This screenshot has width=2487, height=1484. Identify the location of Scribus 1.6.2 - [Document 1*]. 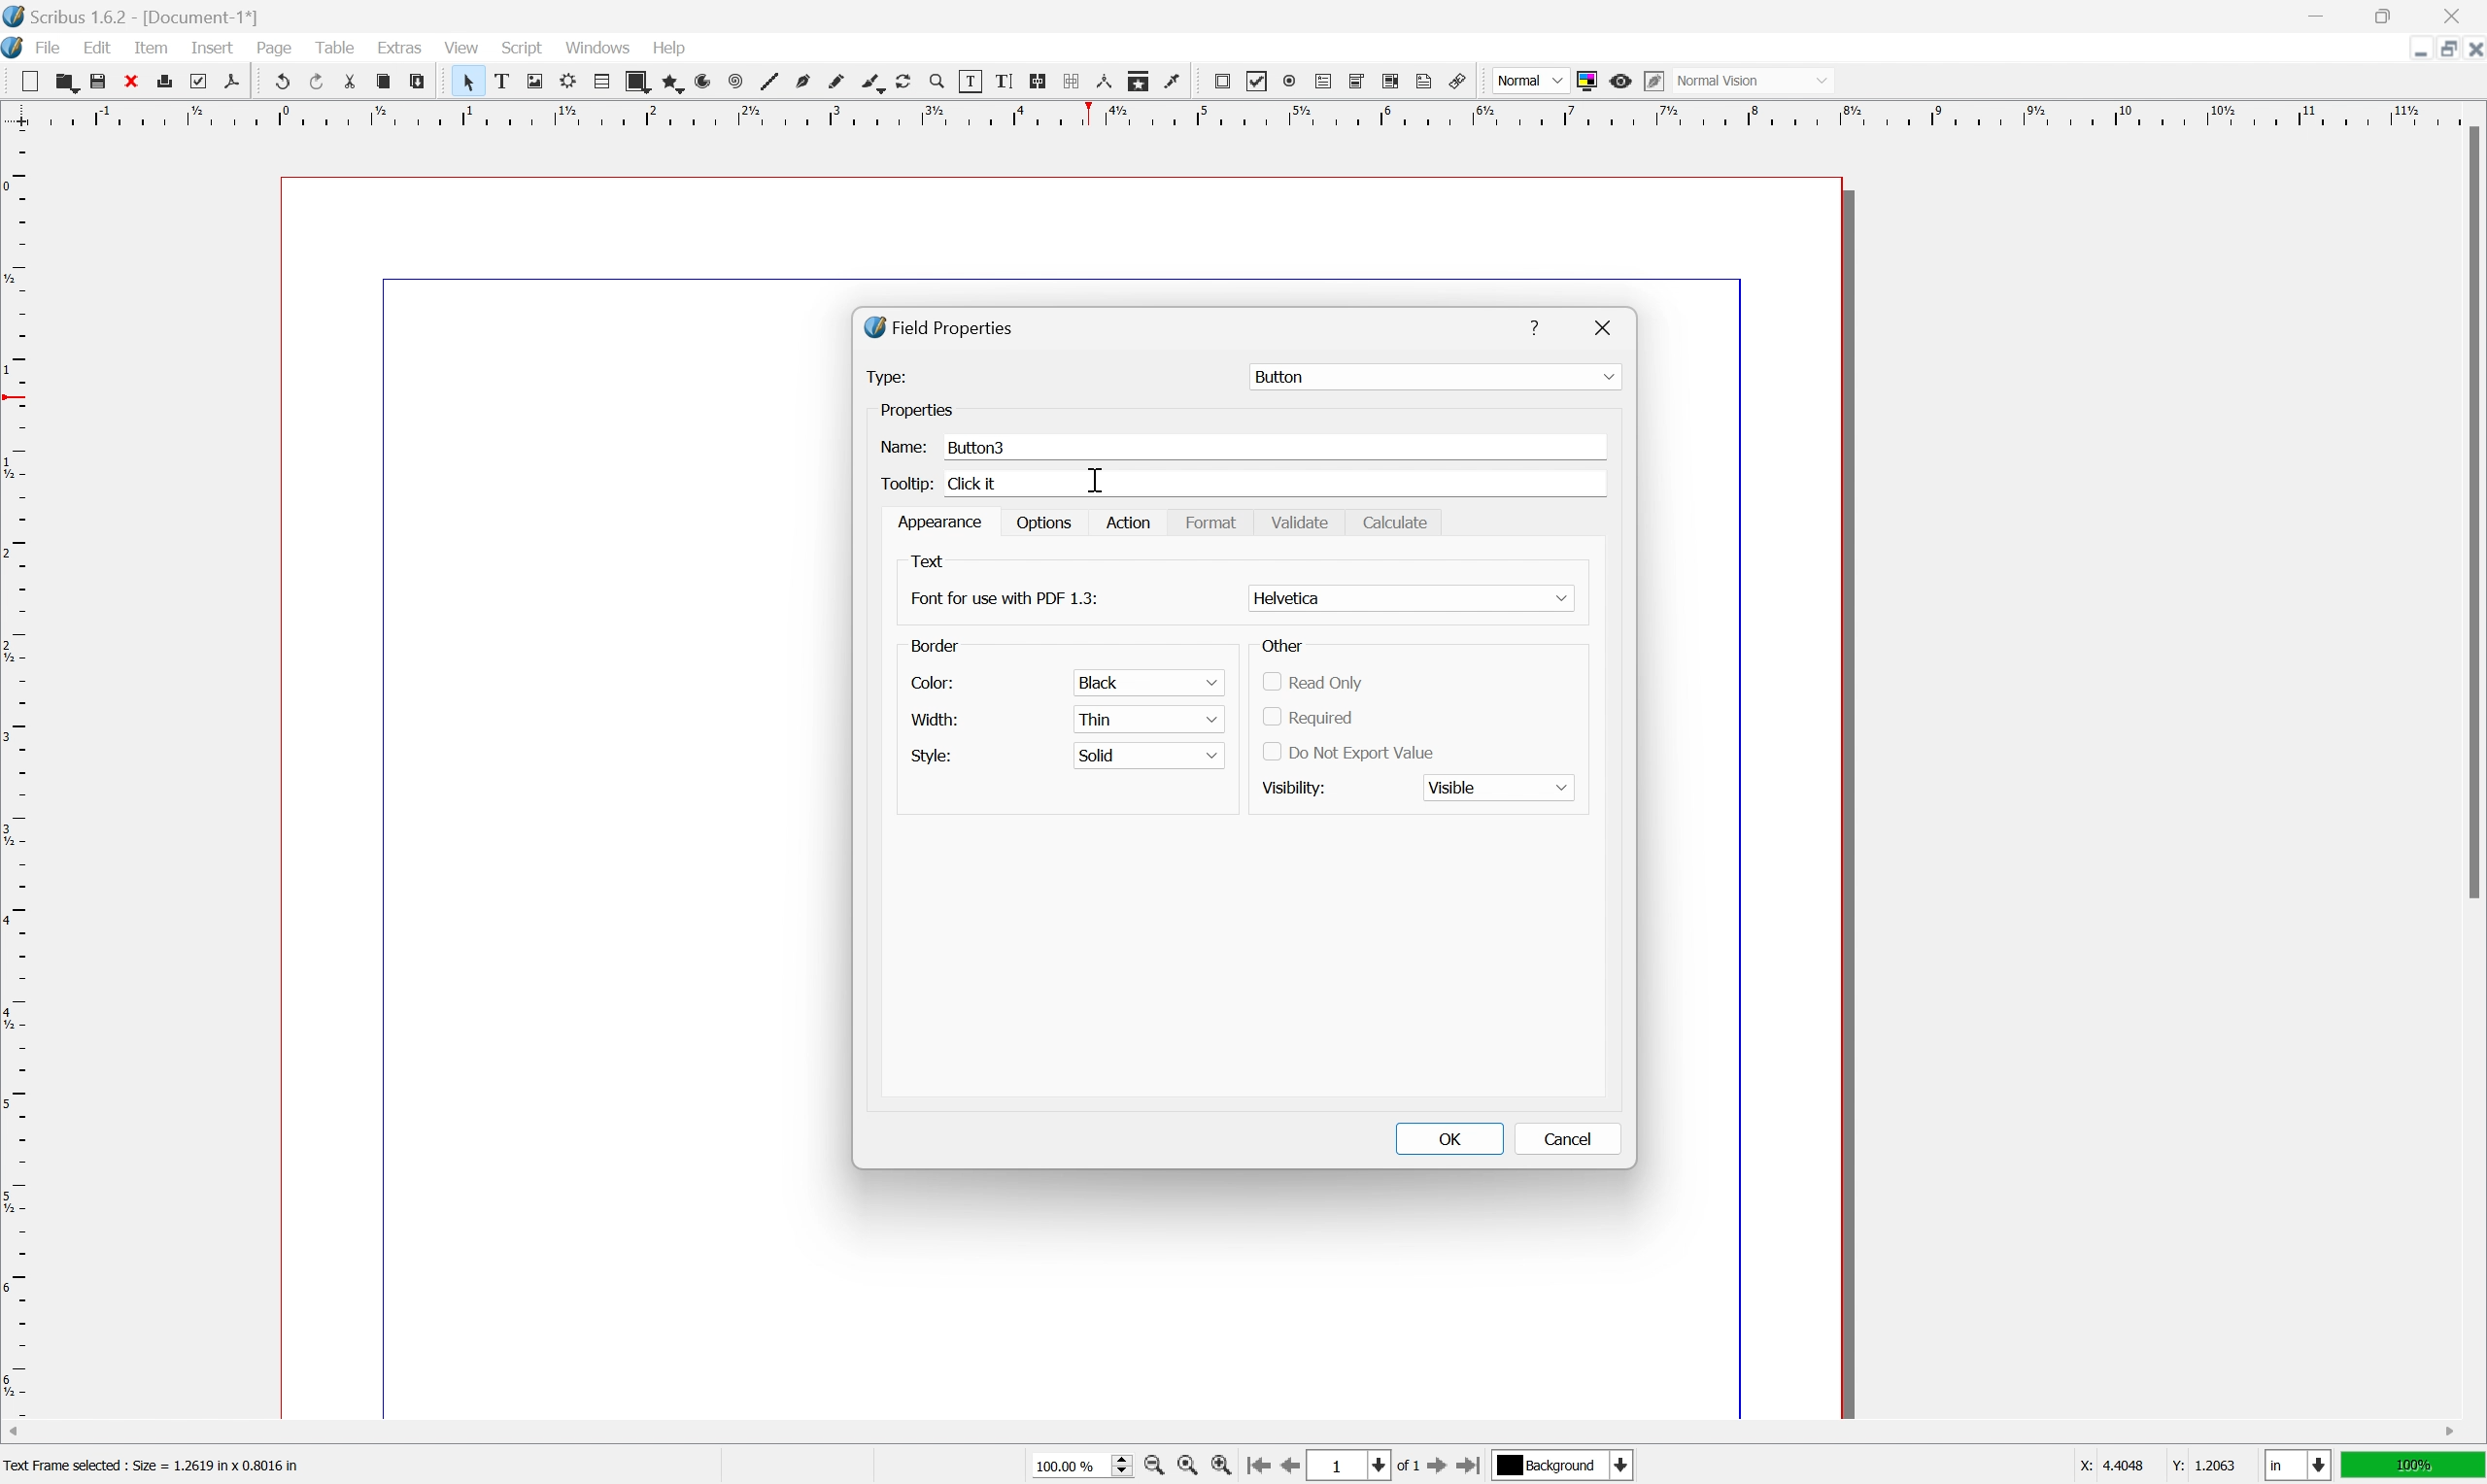
(156, 19).